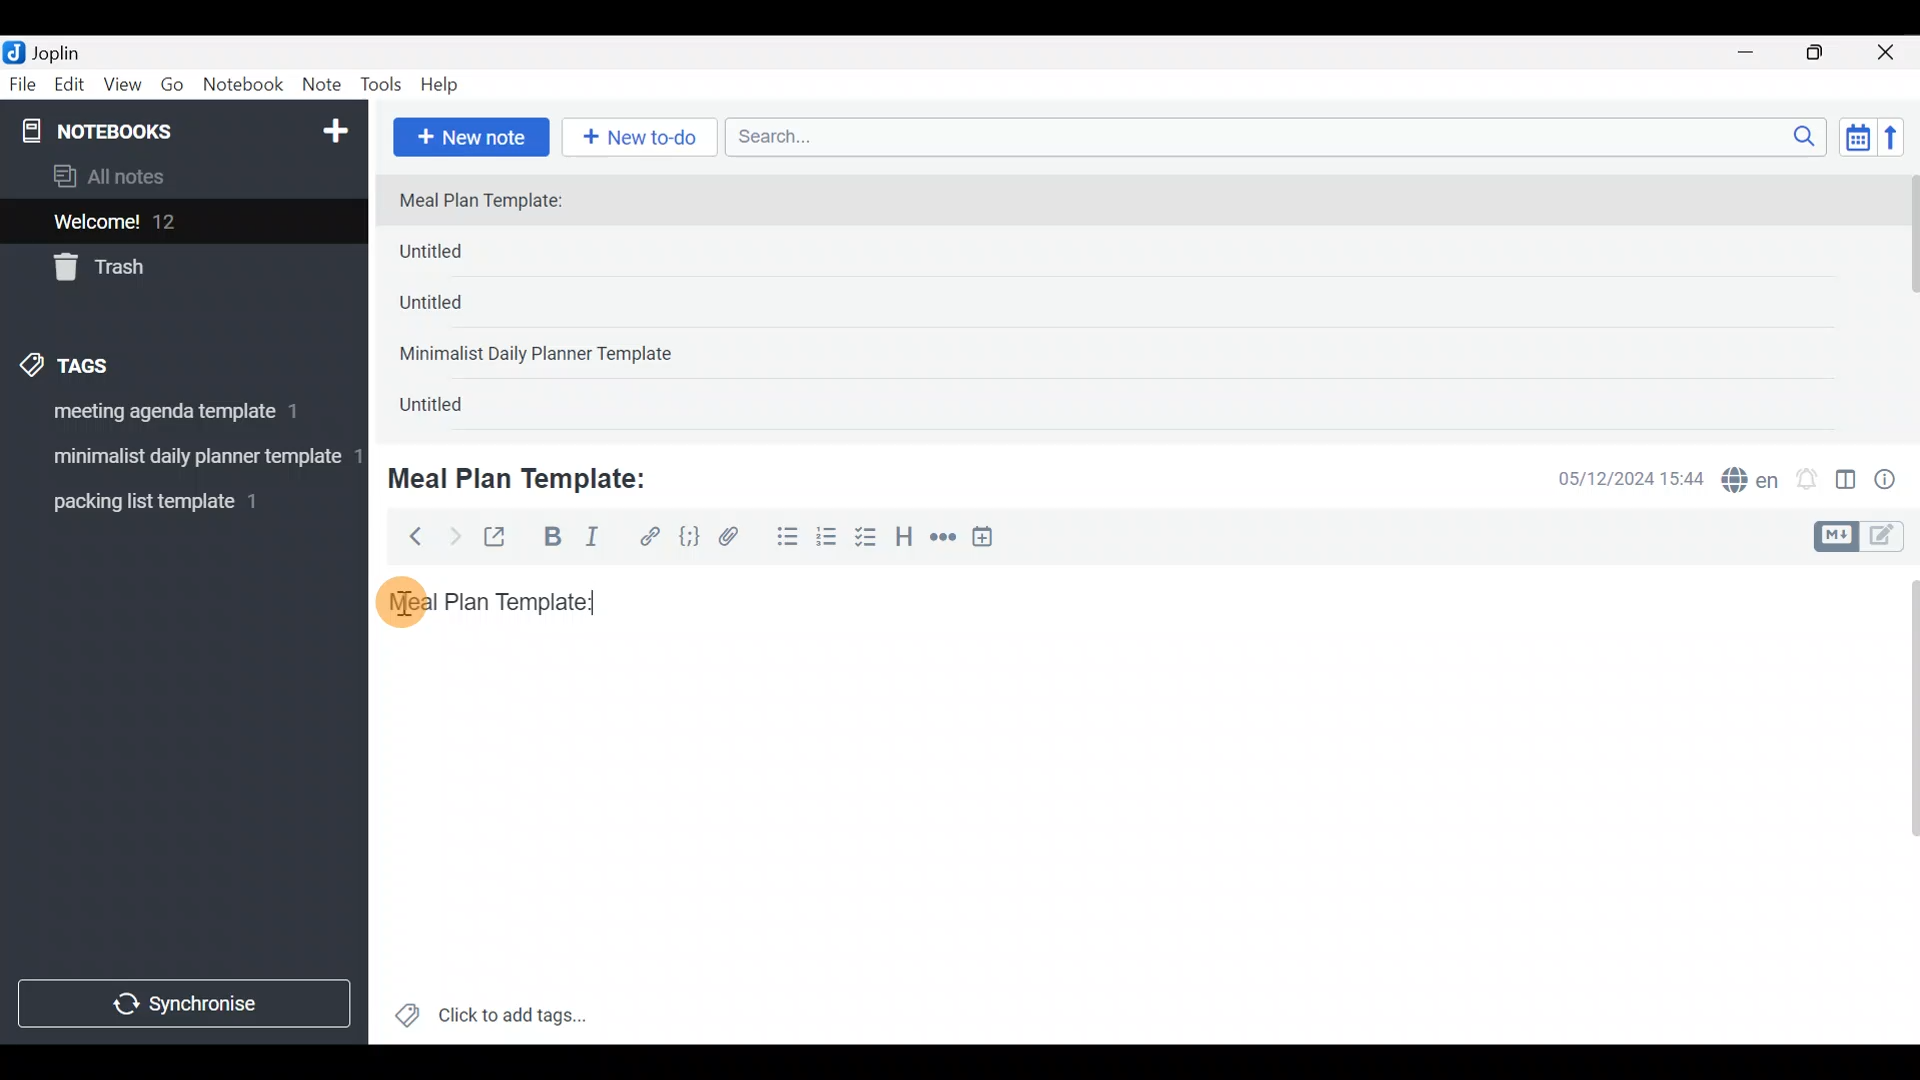 Image resolution: width=1920 pixels, height=1080 pixels. What do you see at coordinates (70, 88) in the screenshot?
I see `Edit` at bounding box center [70, 88].